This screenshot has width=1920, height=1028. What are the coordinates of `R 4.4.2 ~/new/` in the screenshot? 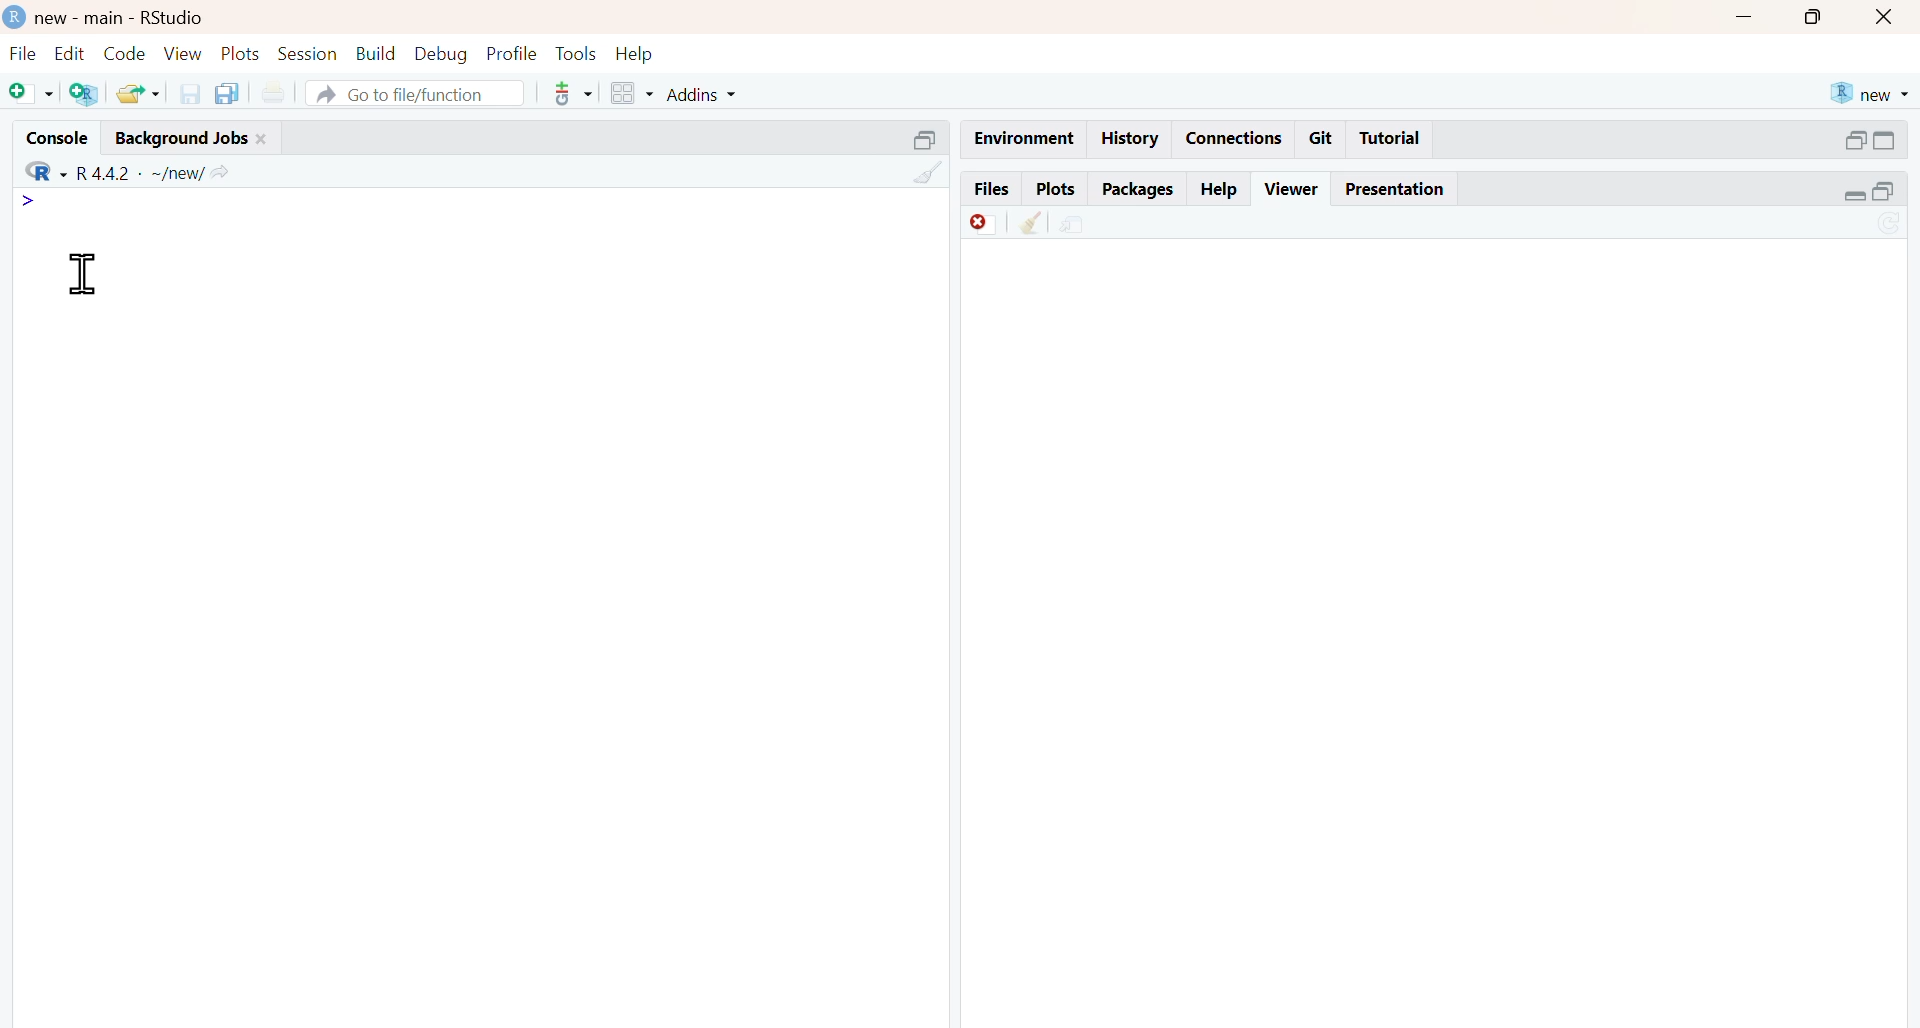 It's located at (141, 174).